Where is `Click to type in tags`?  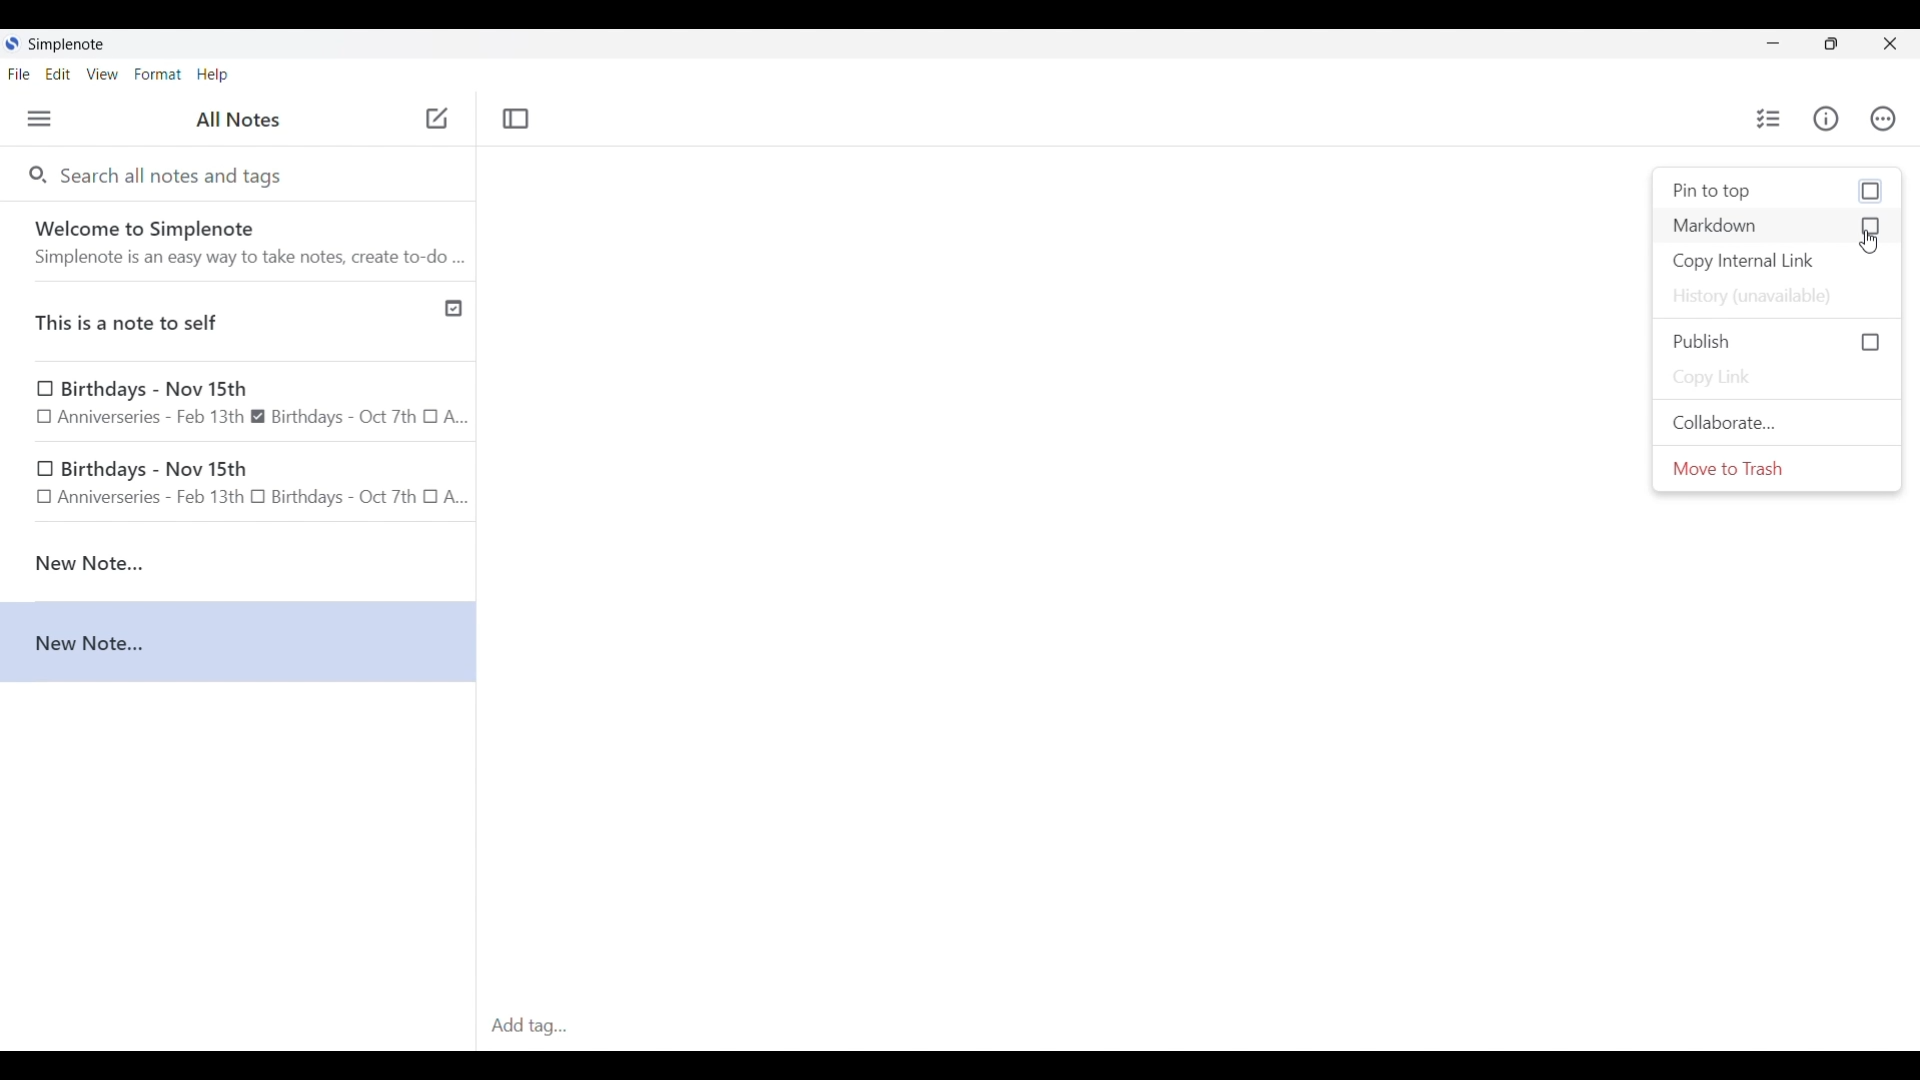
Click to type in tags is located at coordinates (1198, 1027).